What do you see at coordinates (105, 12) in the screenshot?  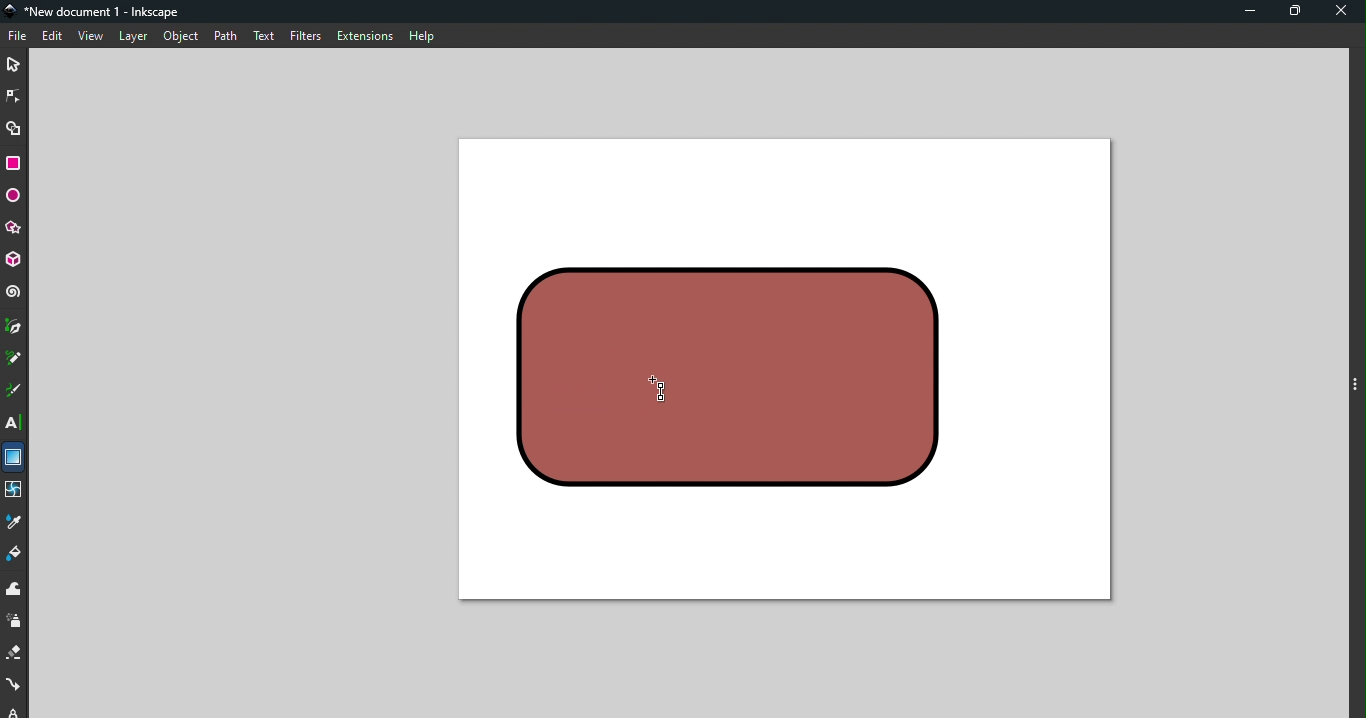 I see `‘New document 1 - Inkscape` at bounding box center [105, 12].